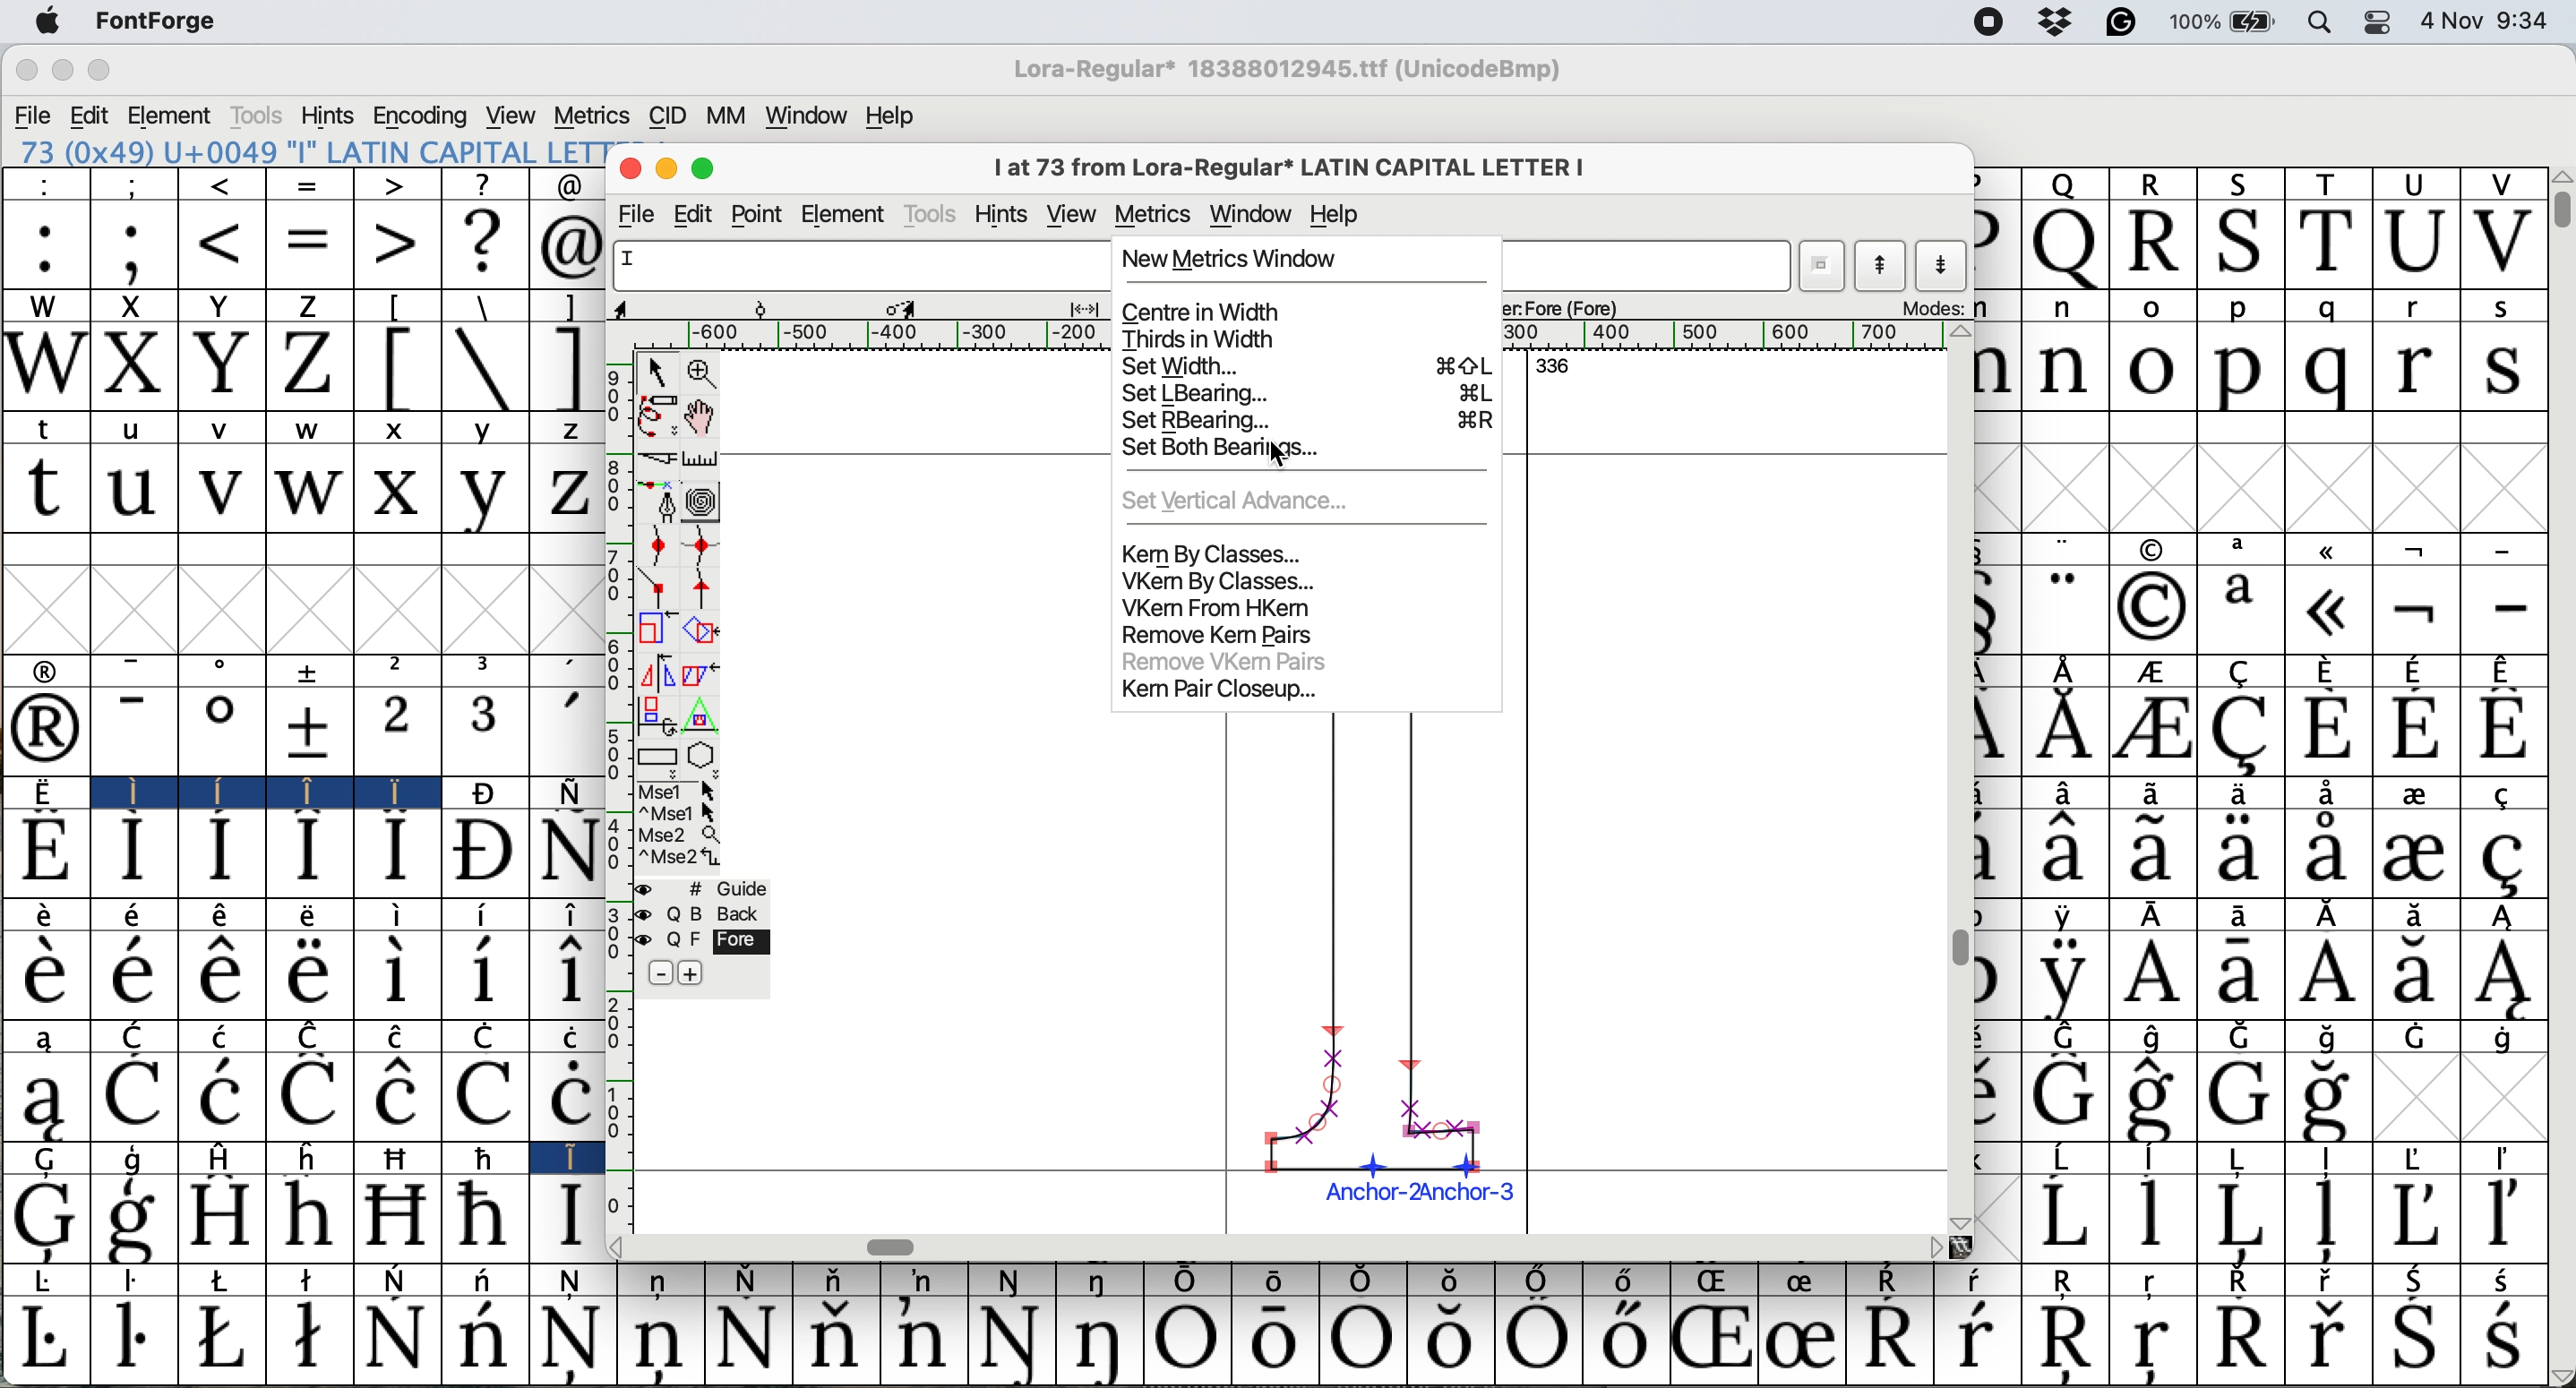  I want to click on Symbol, so click(2251, 1159).